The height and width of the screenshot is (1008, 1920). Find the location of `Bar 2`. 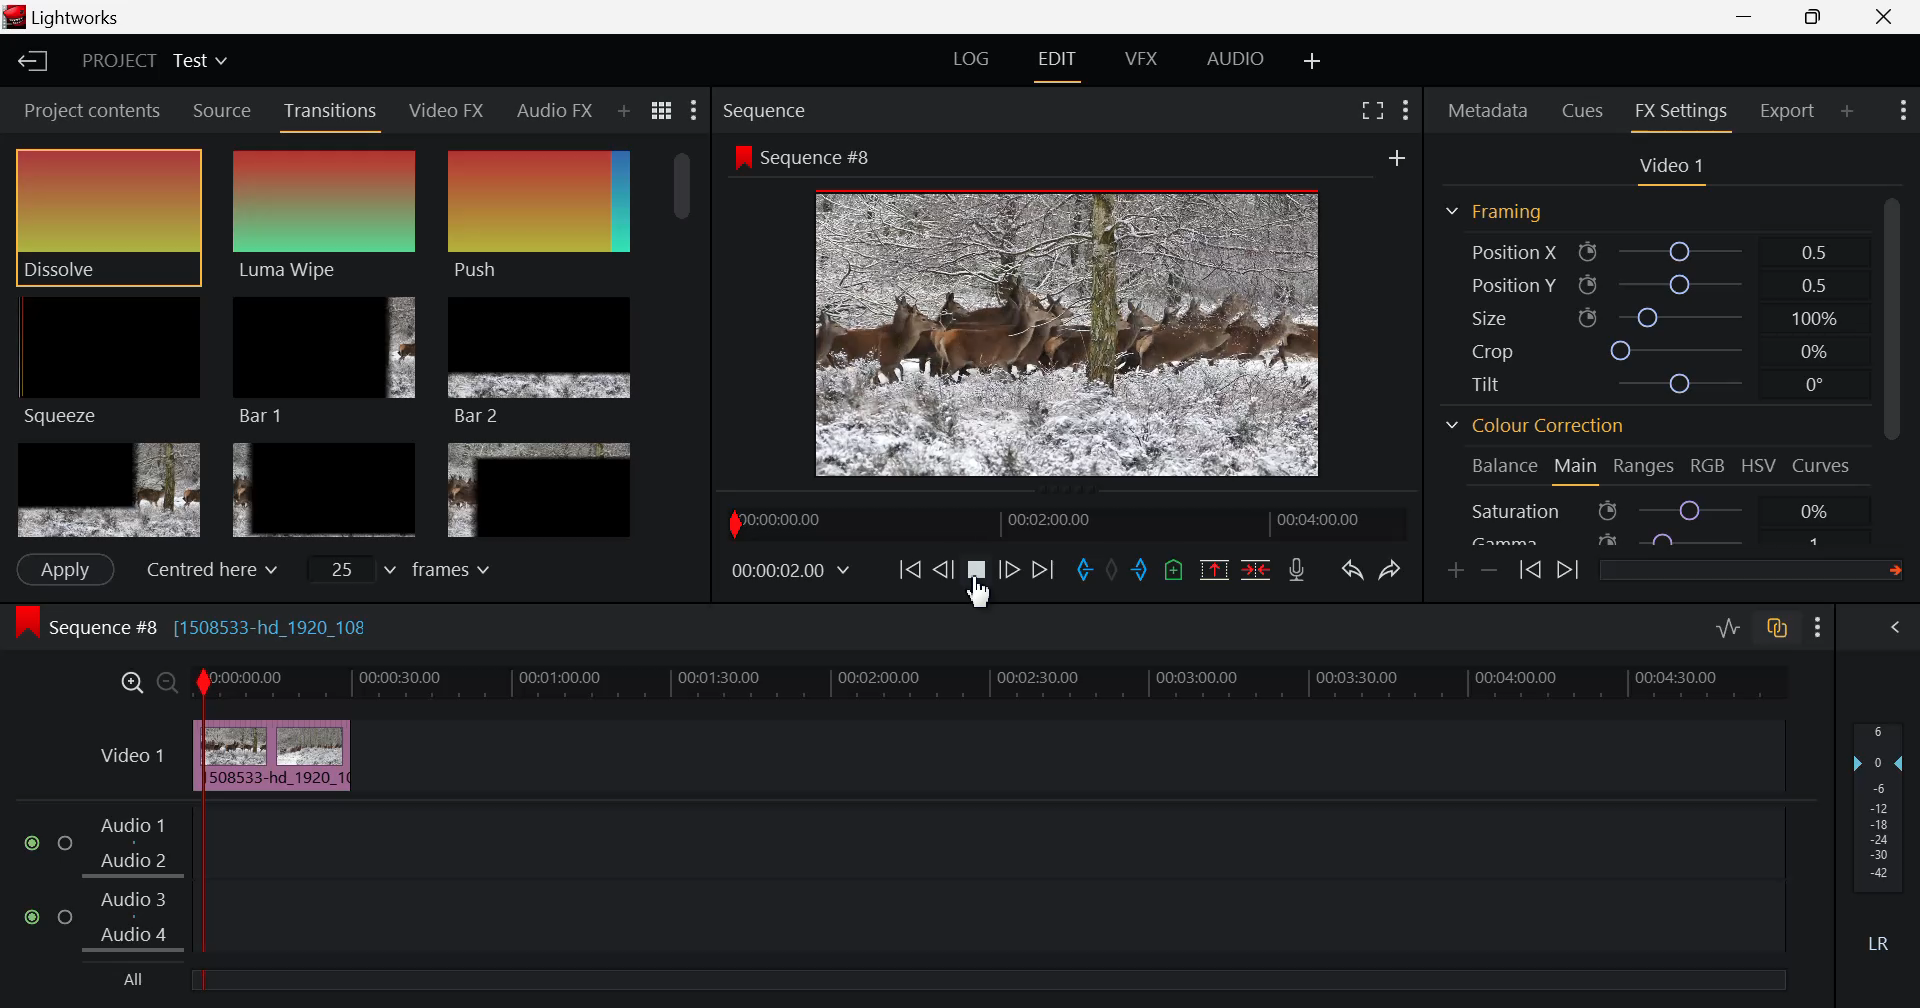

Bar 2 is located at coordinates (541, 360).